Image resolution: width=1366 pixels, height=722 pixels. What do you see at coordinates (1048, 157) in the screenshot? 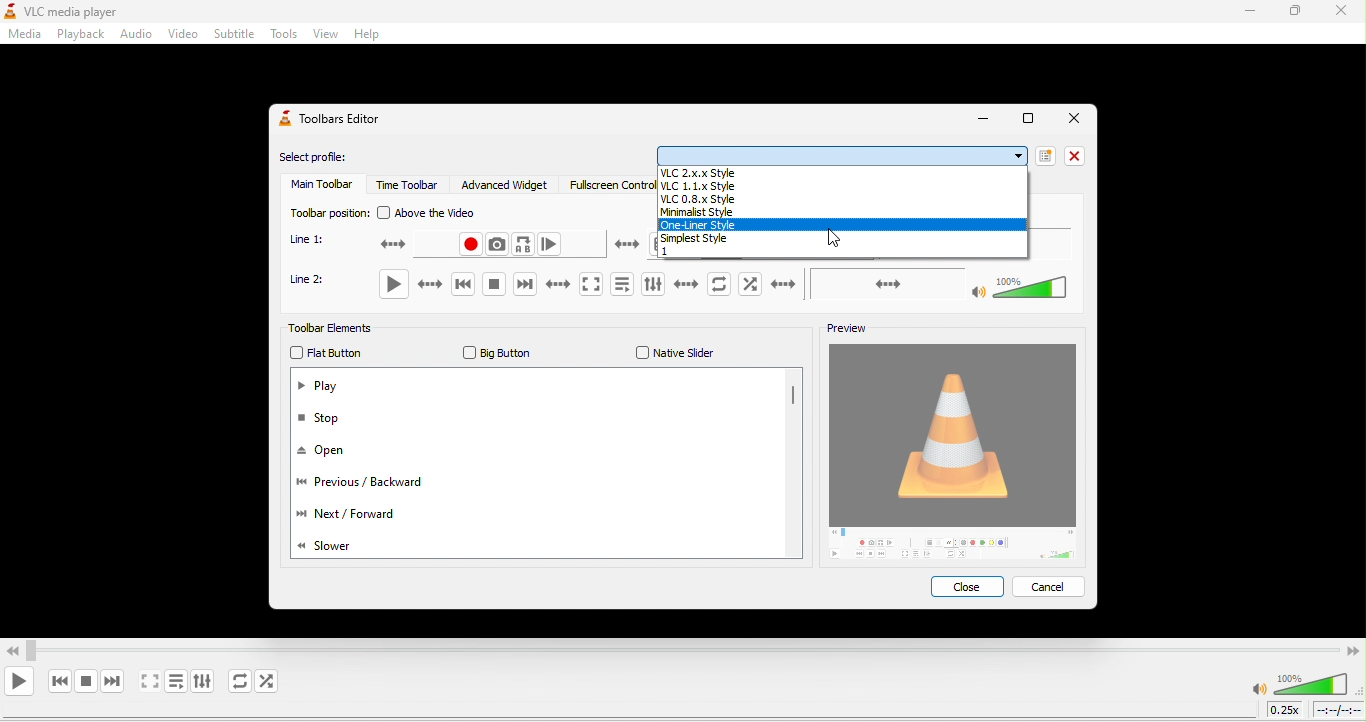
I see `new profile` at bounding box center [1048, 157].